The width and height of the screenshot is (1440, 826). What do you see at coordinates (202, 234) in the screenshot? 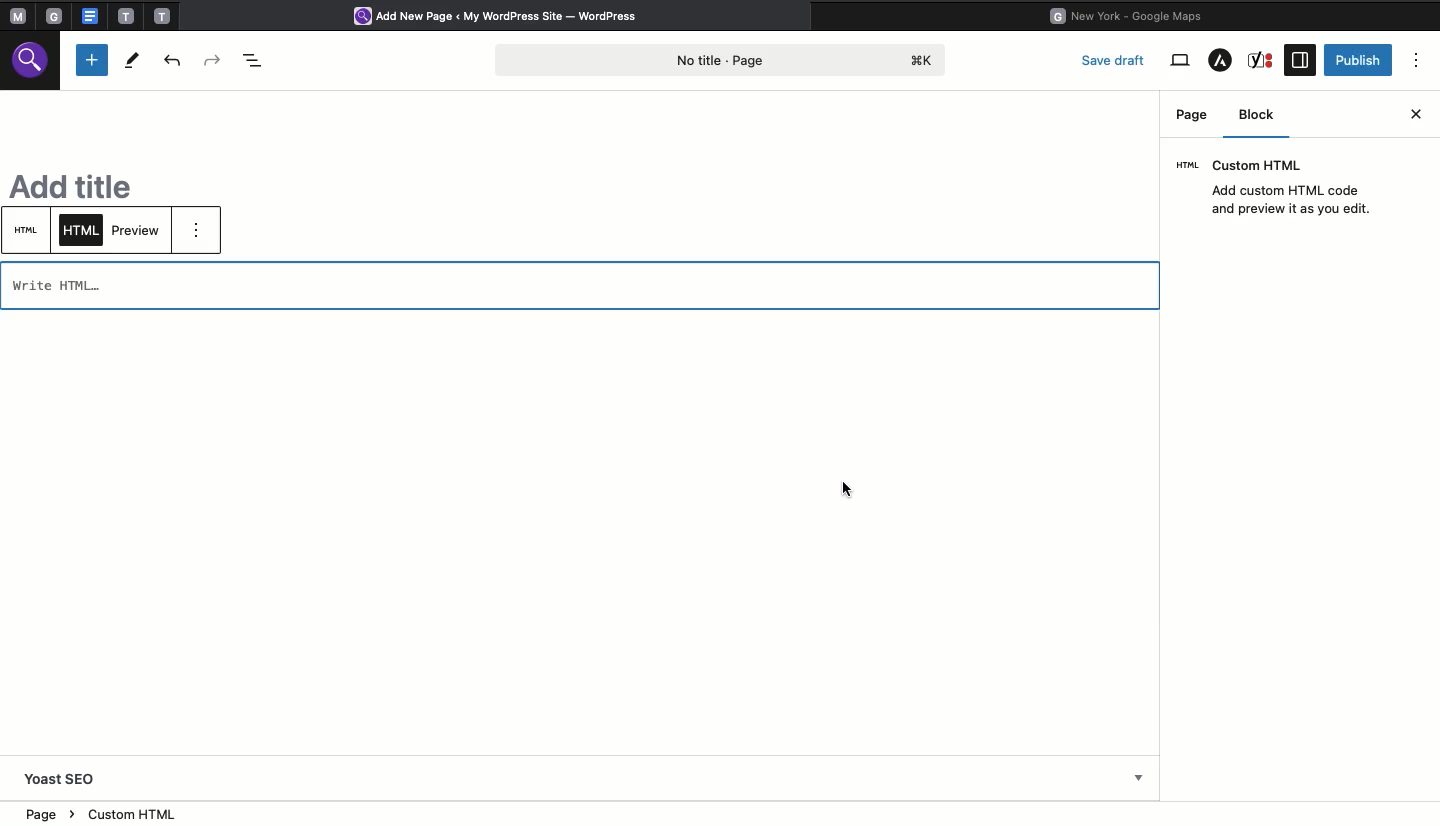
I see `more` at bounding box center [202, 234].